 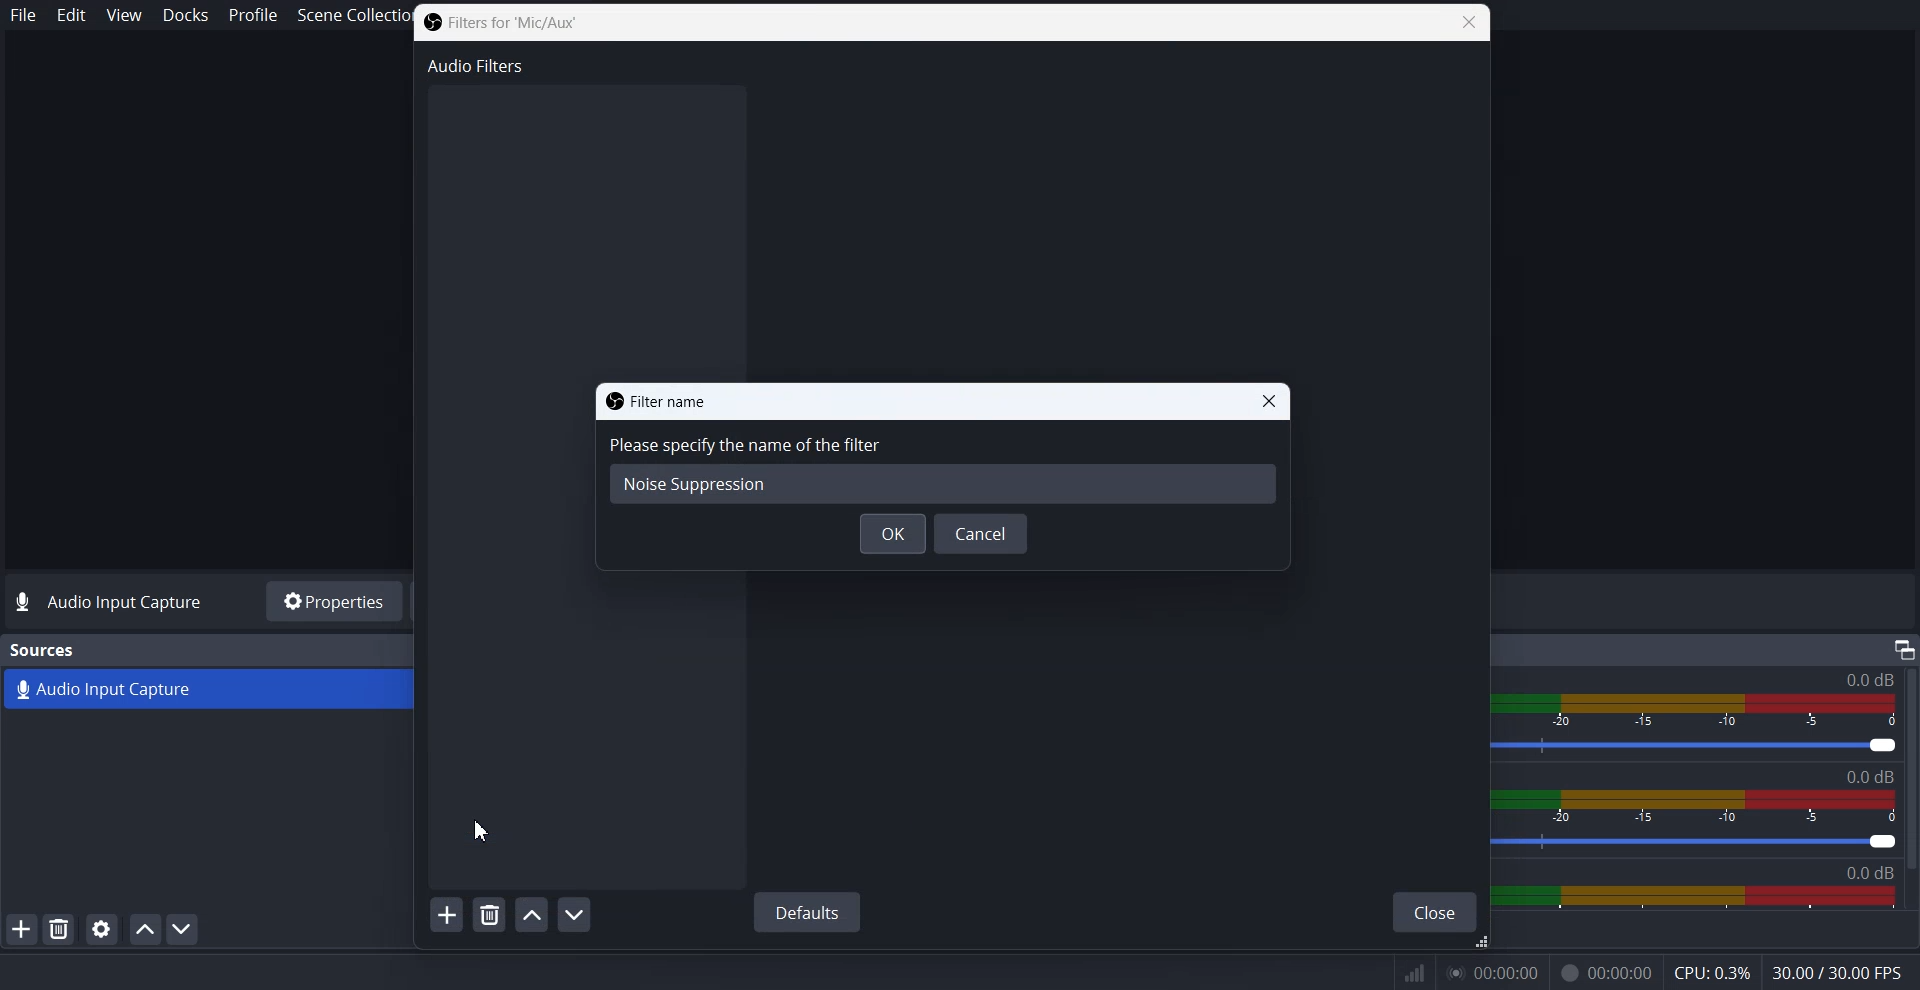 What do you see at coordinates (1709, 747) in the screenshot?
I see `Volume level adjuster` at bounding box center [1709, 747].